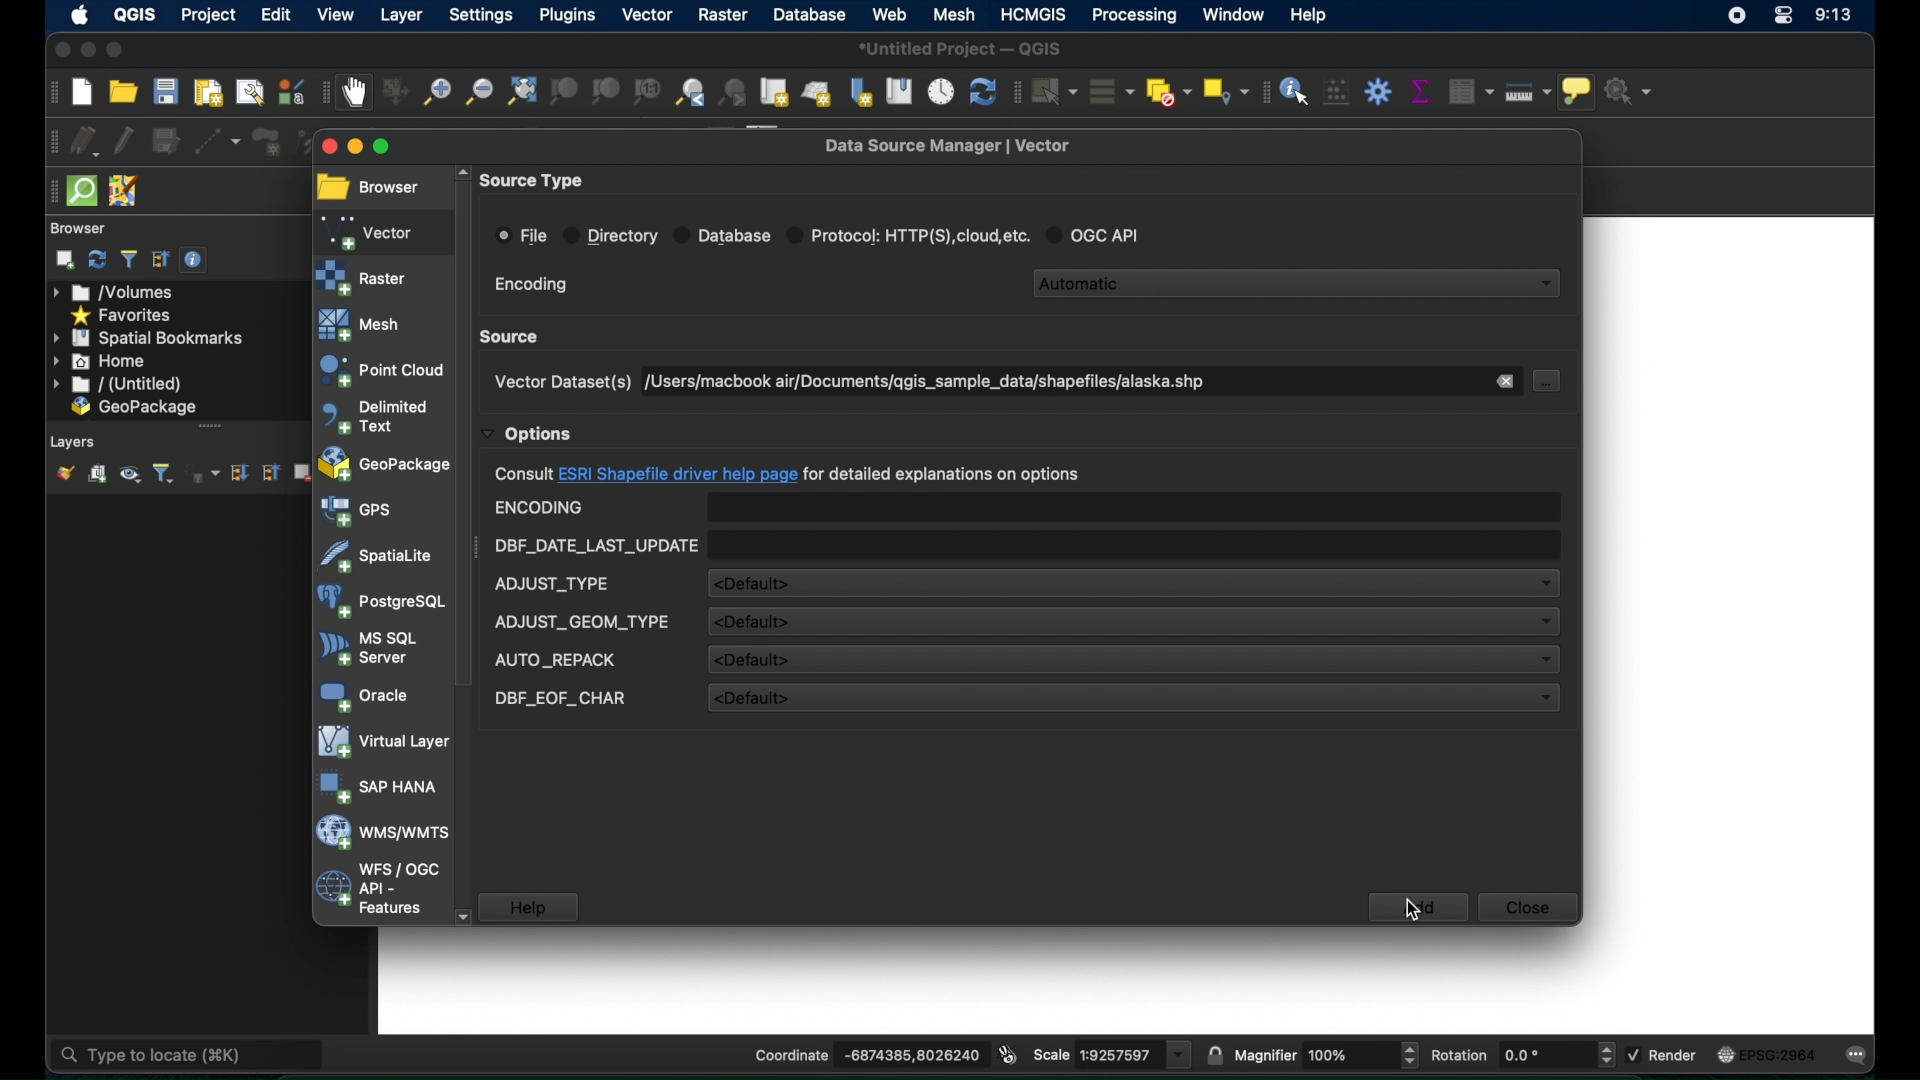  What do you see at coordinates (337, 14) in the screenshot?
I see `view` at bounding box center [337, 14].